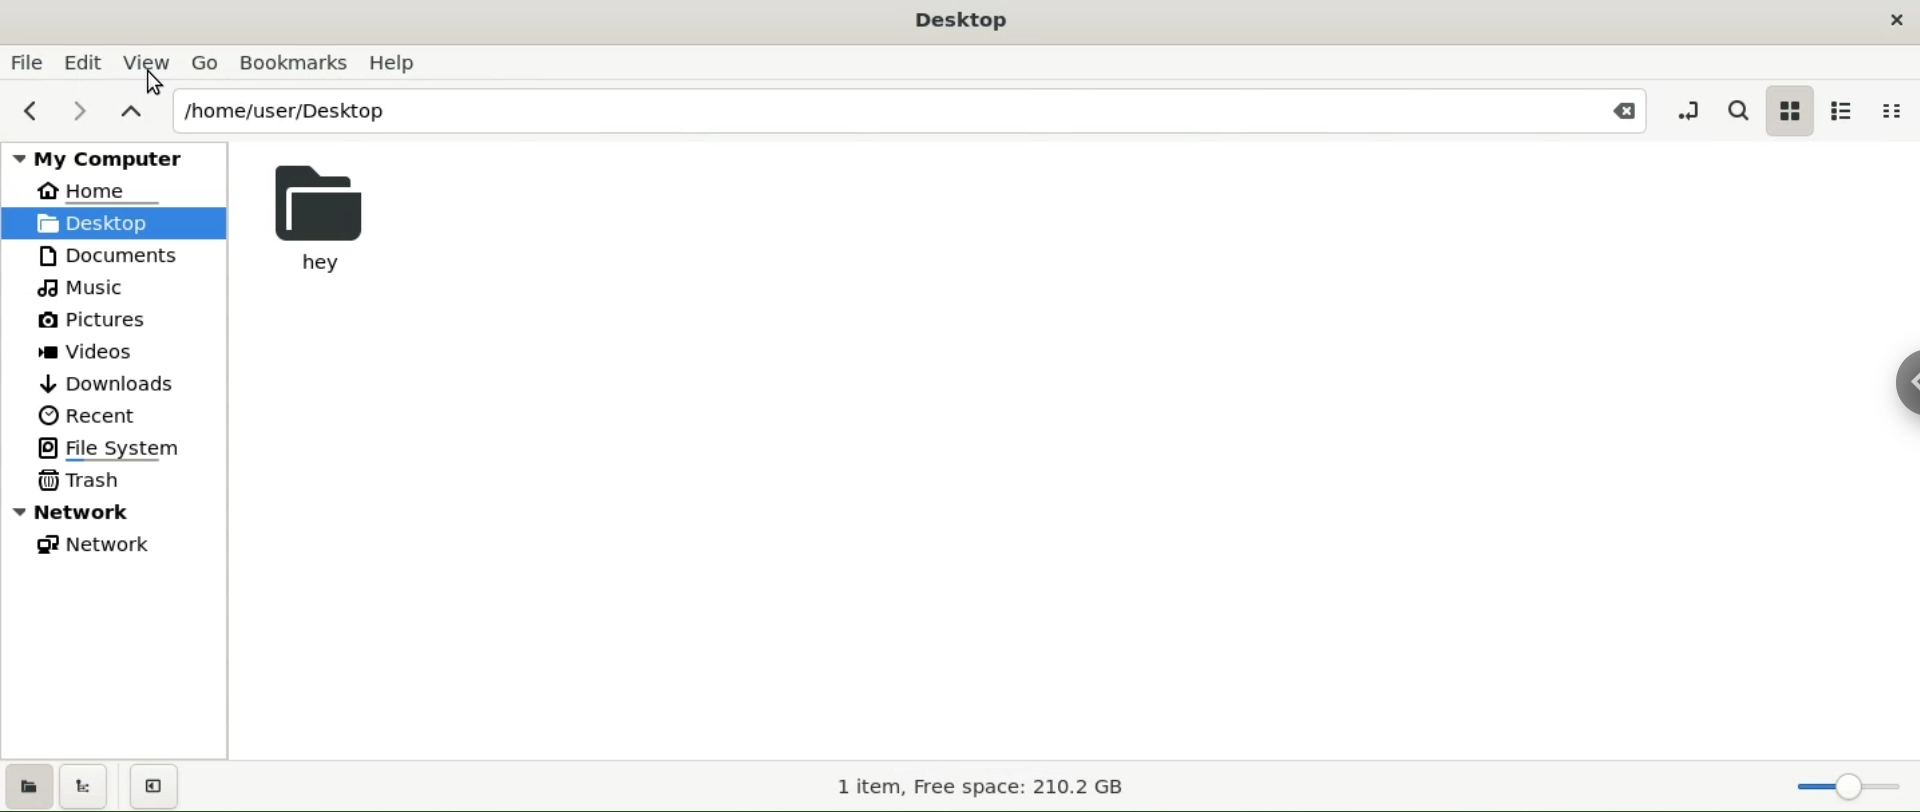 This screenshot has width=1920, height=812. What do you see at coordinates (82, 480) in the screenshot?
I see `trash` at bounding box center [82, 480].